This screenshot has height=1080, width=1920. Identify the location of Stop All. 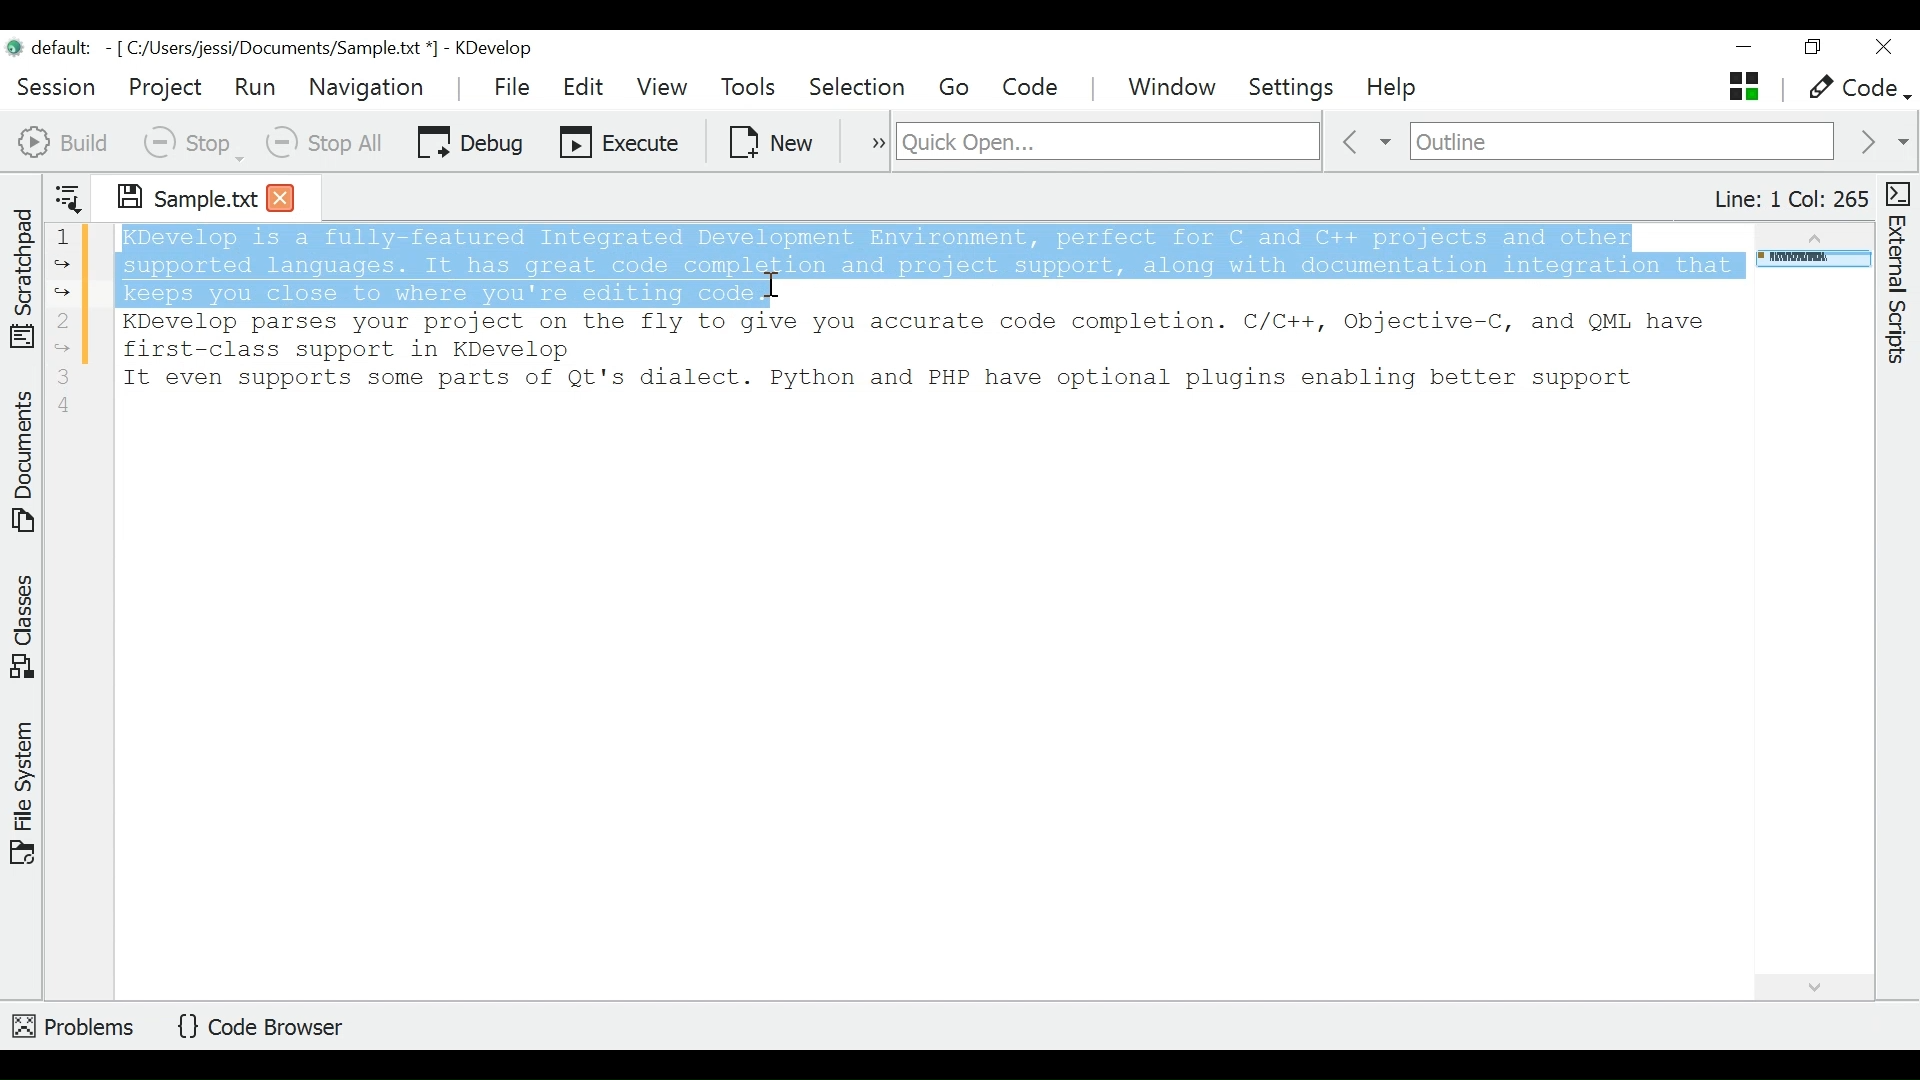
(327, 142).